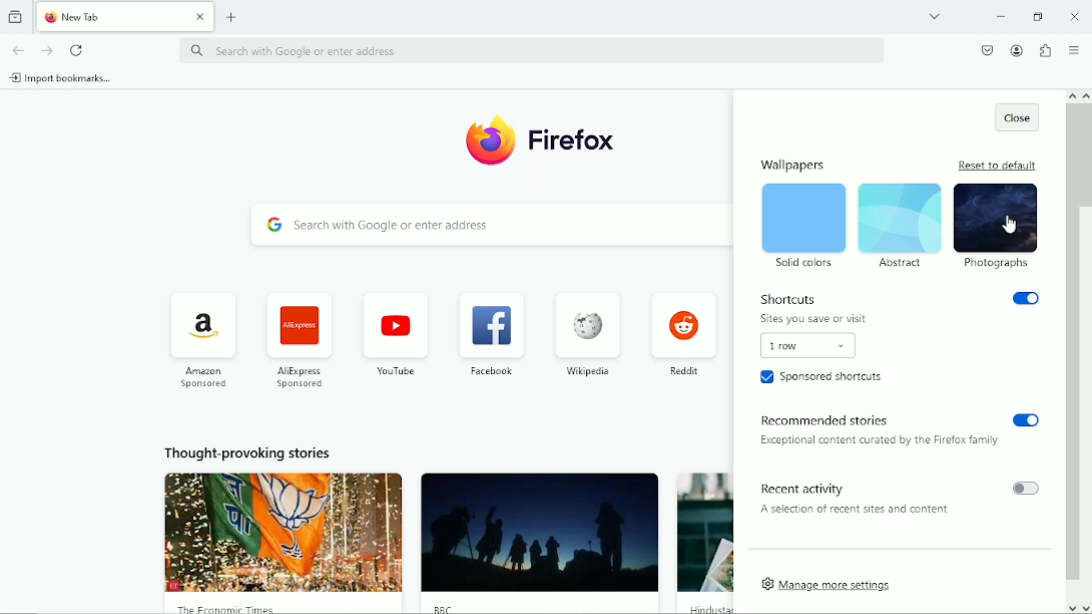 The image size is (1092, 614). What do you see at coordinates (1002, 15) in the screenshot?
I see `Minimize` at bounding box center [1002, 15].